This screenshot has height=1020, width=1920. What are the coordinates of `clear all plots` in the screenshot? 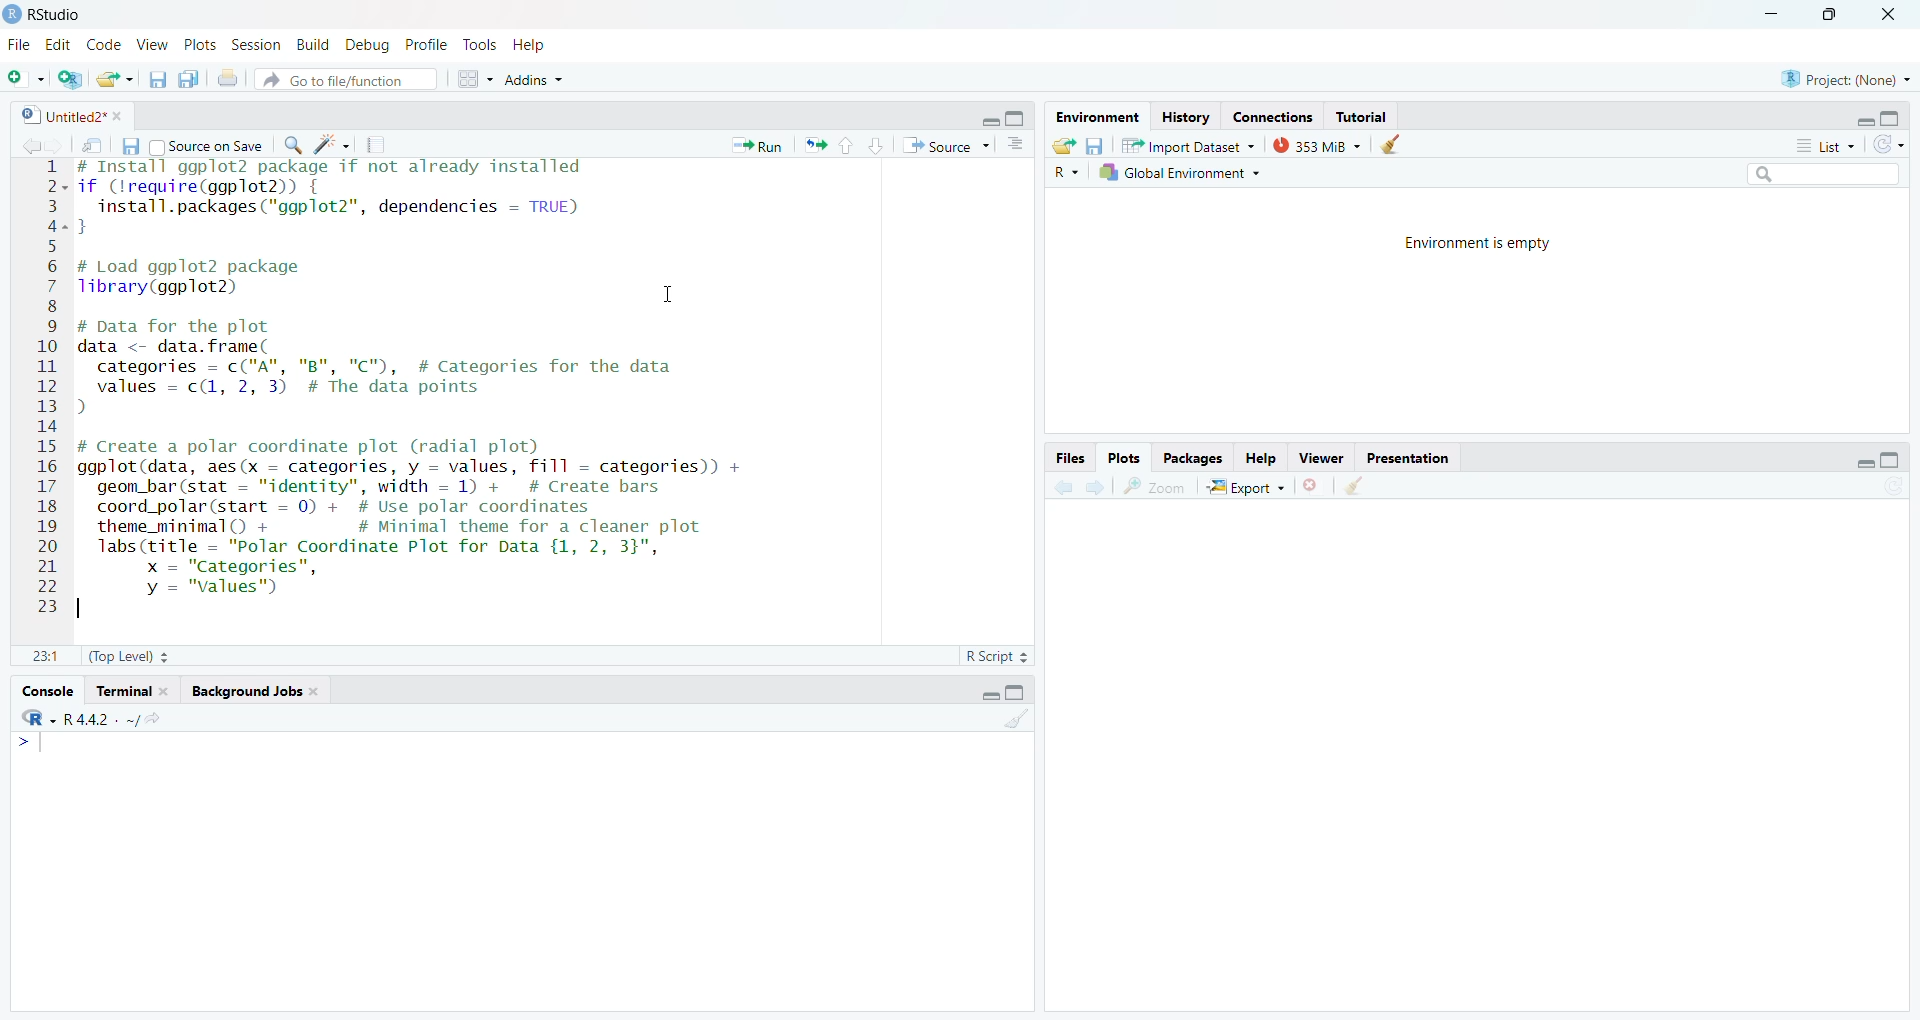 It's located at (1359, 489).